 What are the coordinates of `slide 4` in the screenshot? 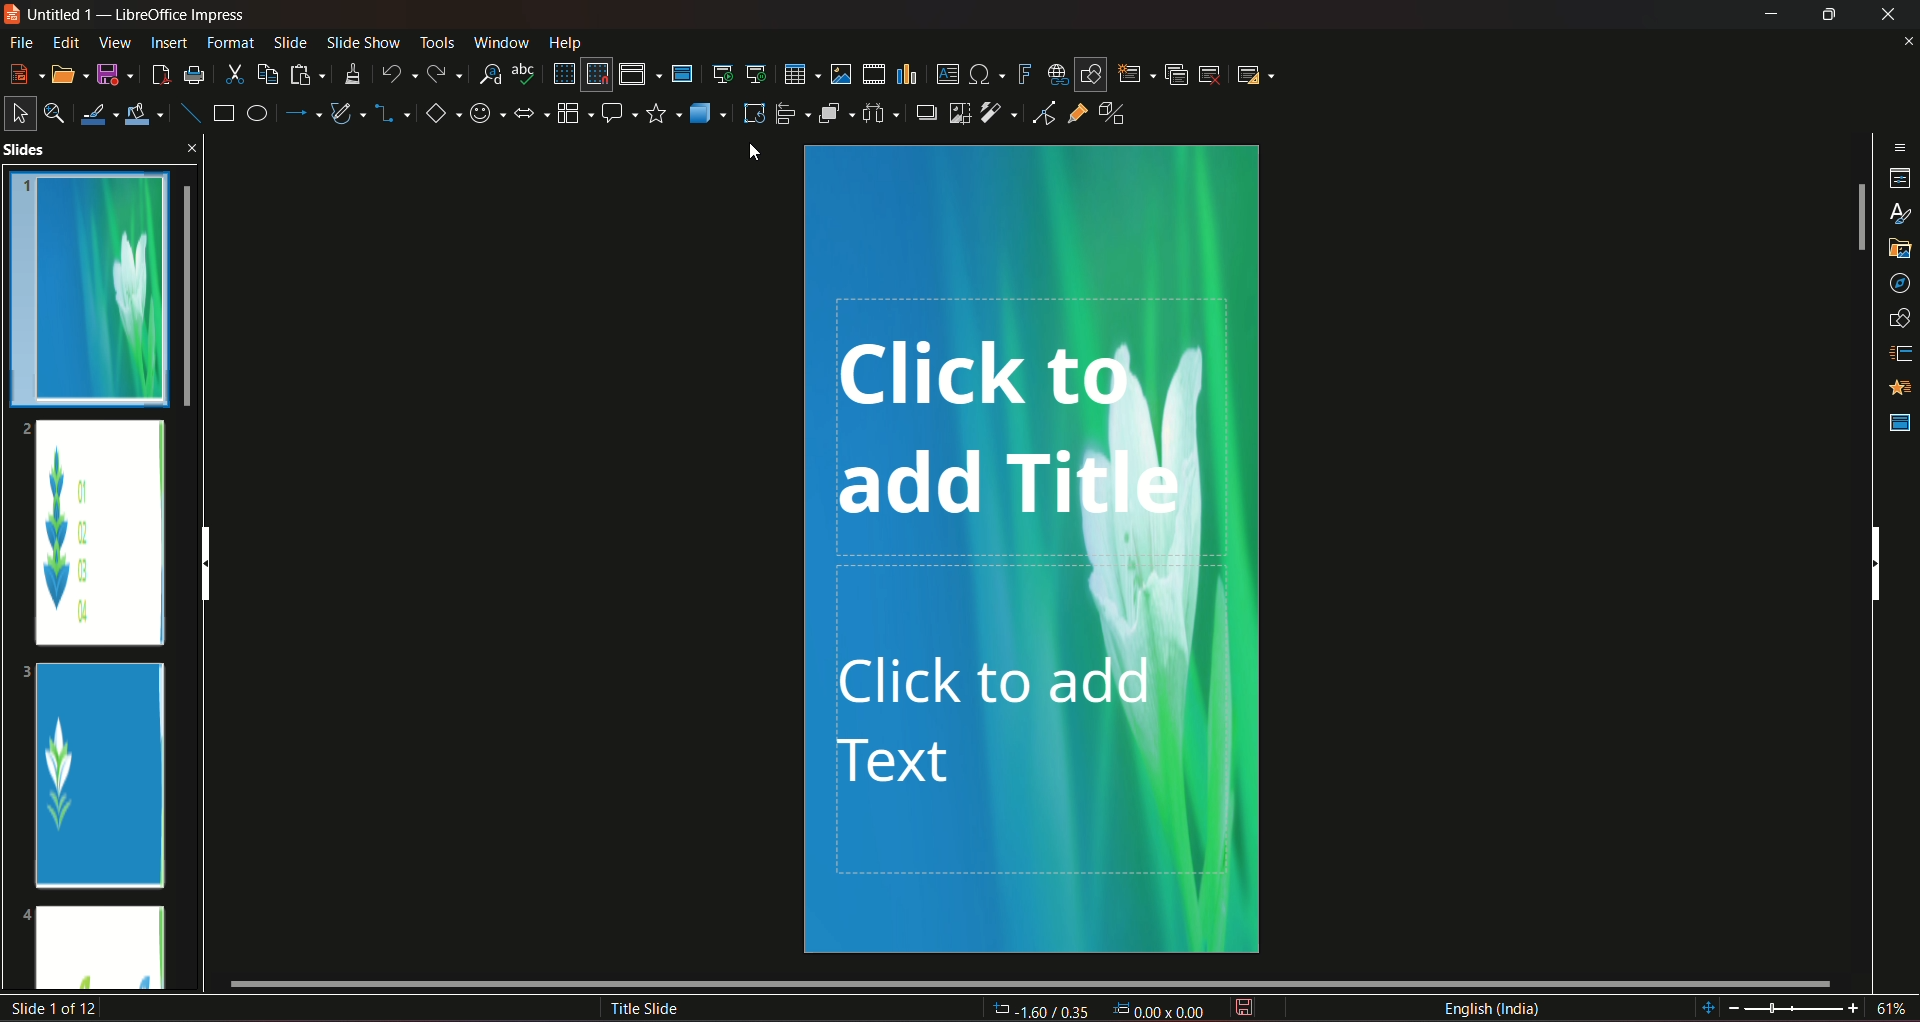 It's located at (99, 944).